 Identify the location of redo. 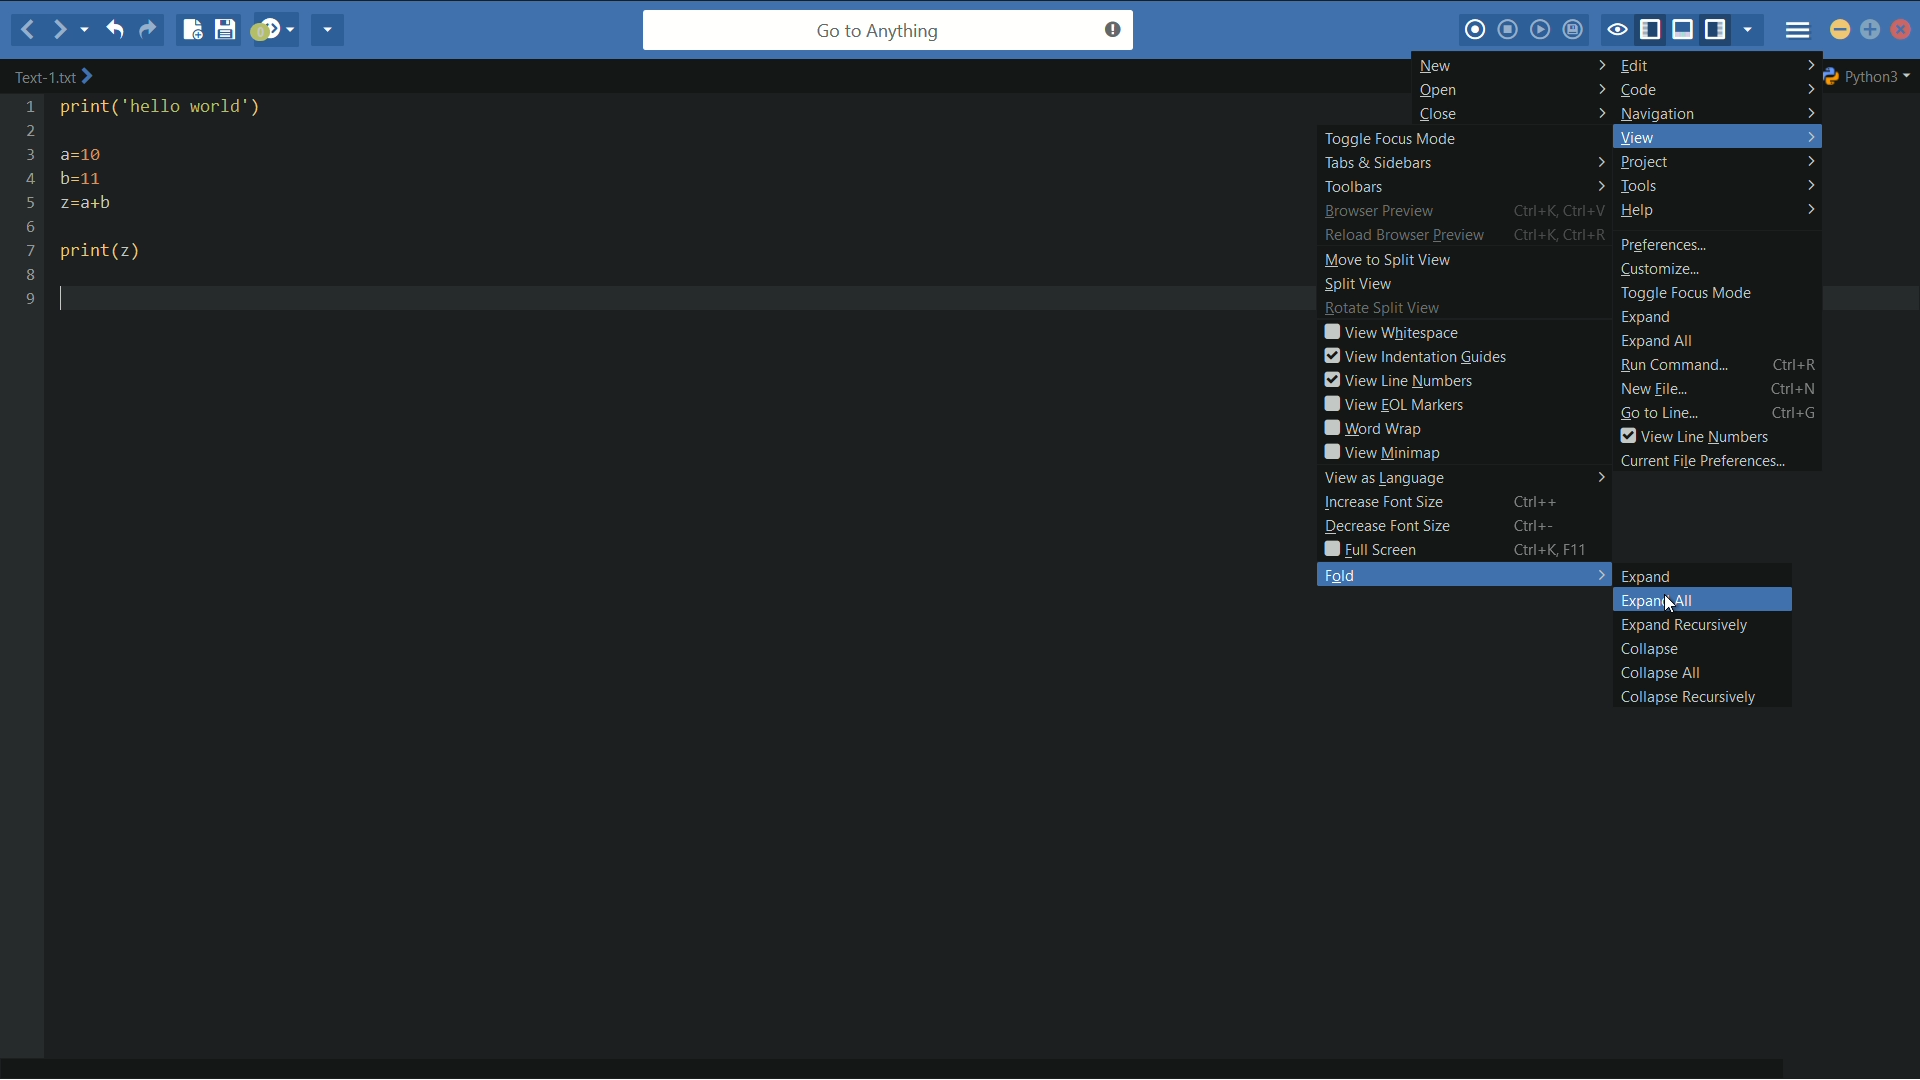
(150, 30).